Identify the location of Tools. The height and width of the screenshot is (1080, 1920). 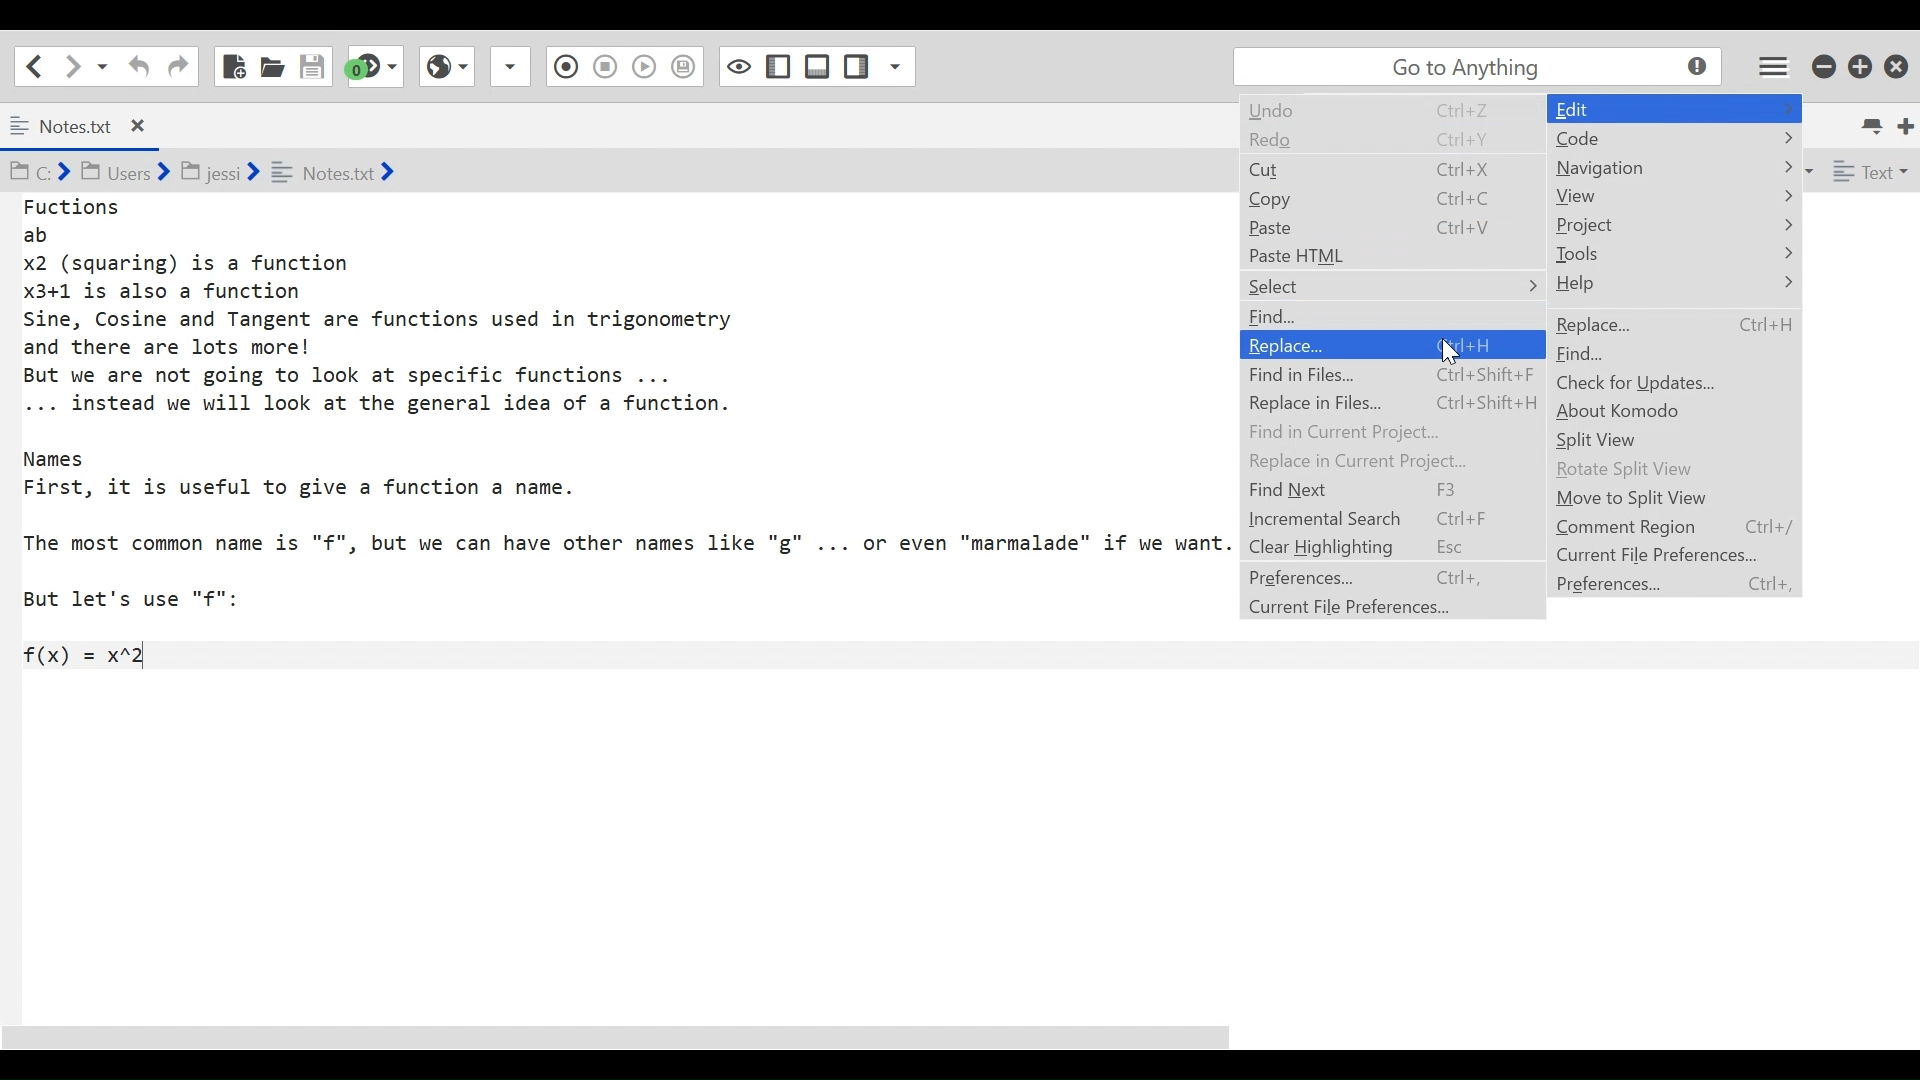
(1614, 253).